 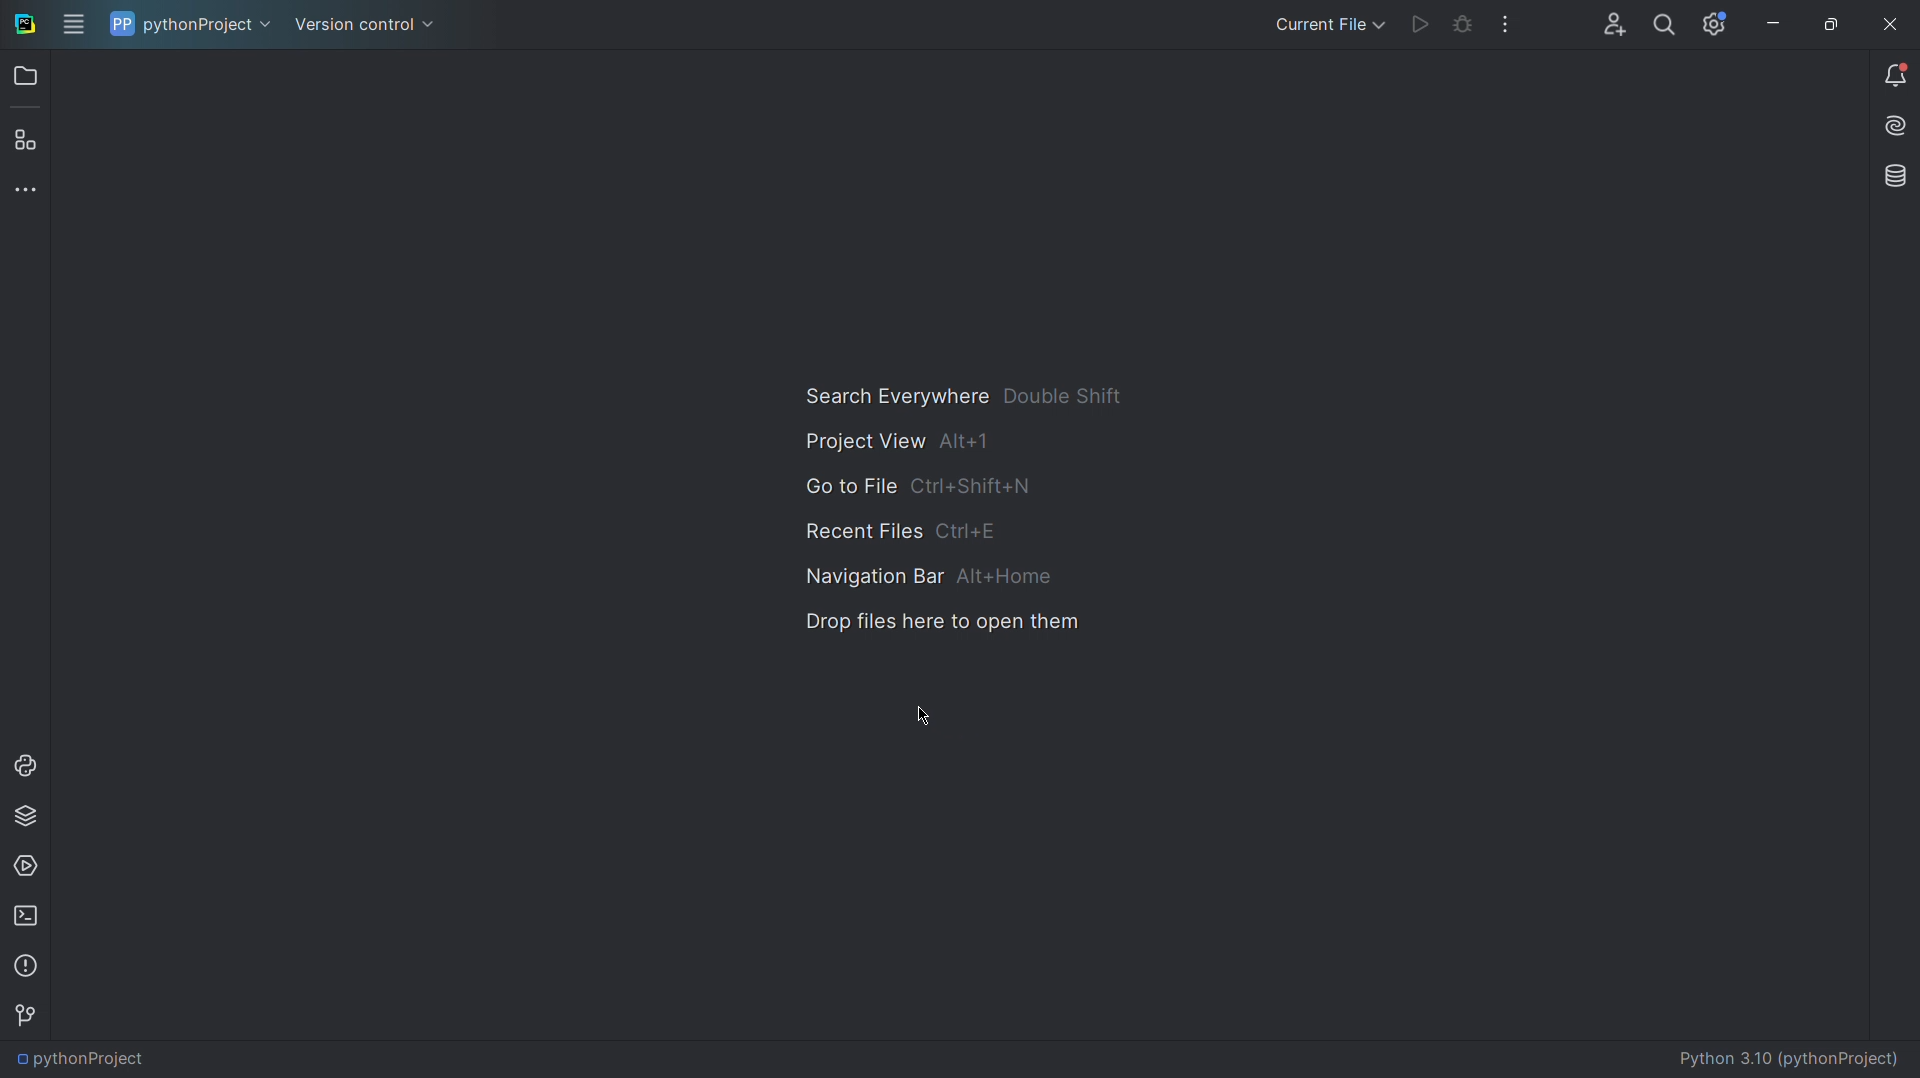 What do you see at coordinates (974, 487) in the screenshot?
I see `Go to File Ctrl+Shift+N` at bounding box center [974, 487].